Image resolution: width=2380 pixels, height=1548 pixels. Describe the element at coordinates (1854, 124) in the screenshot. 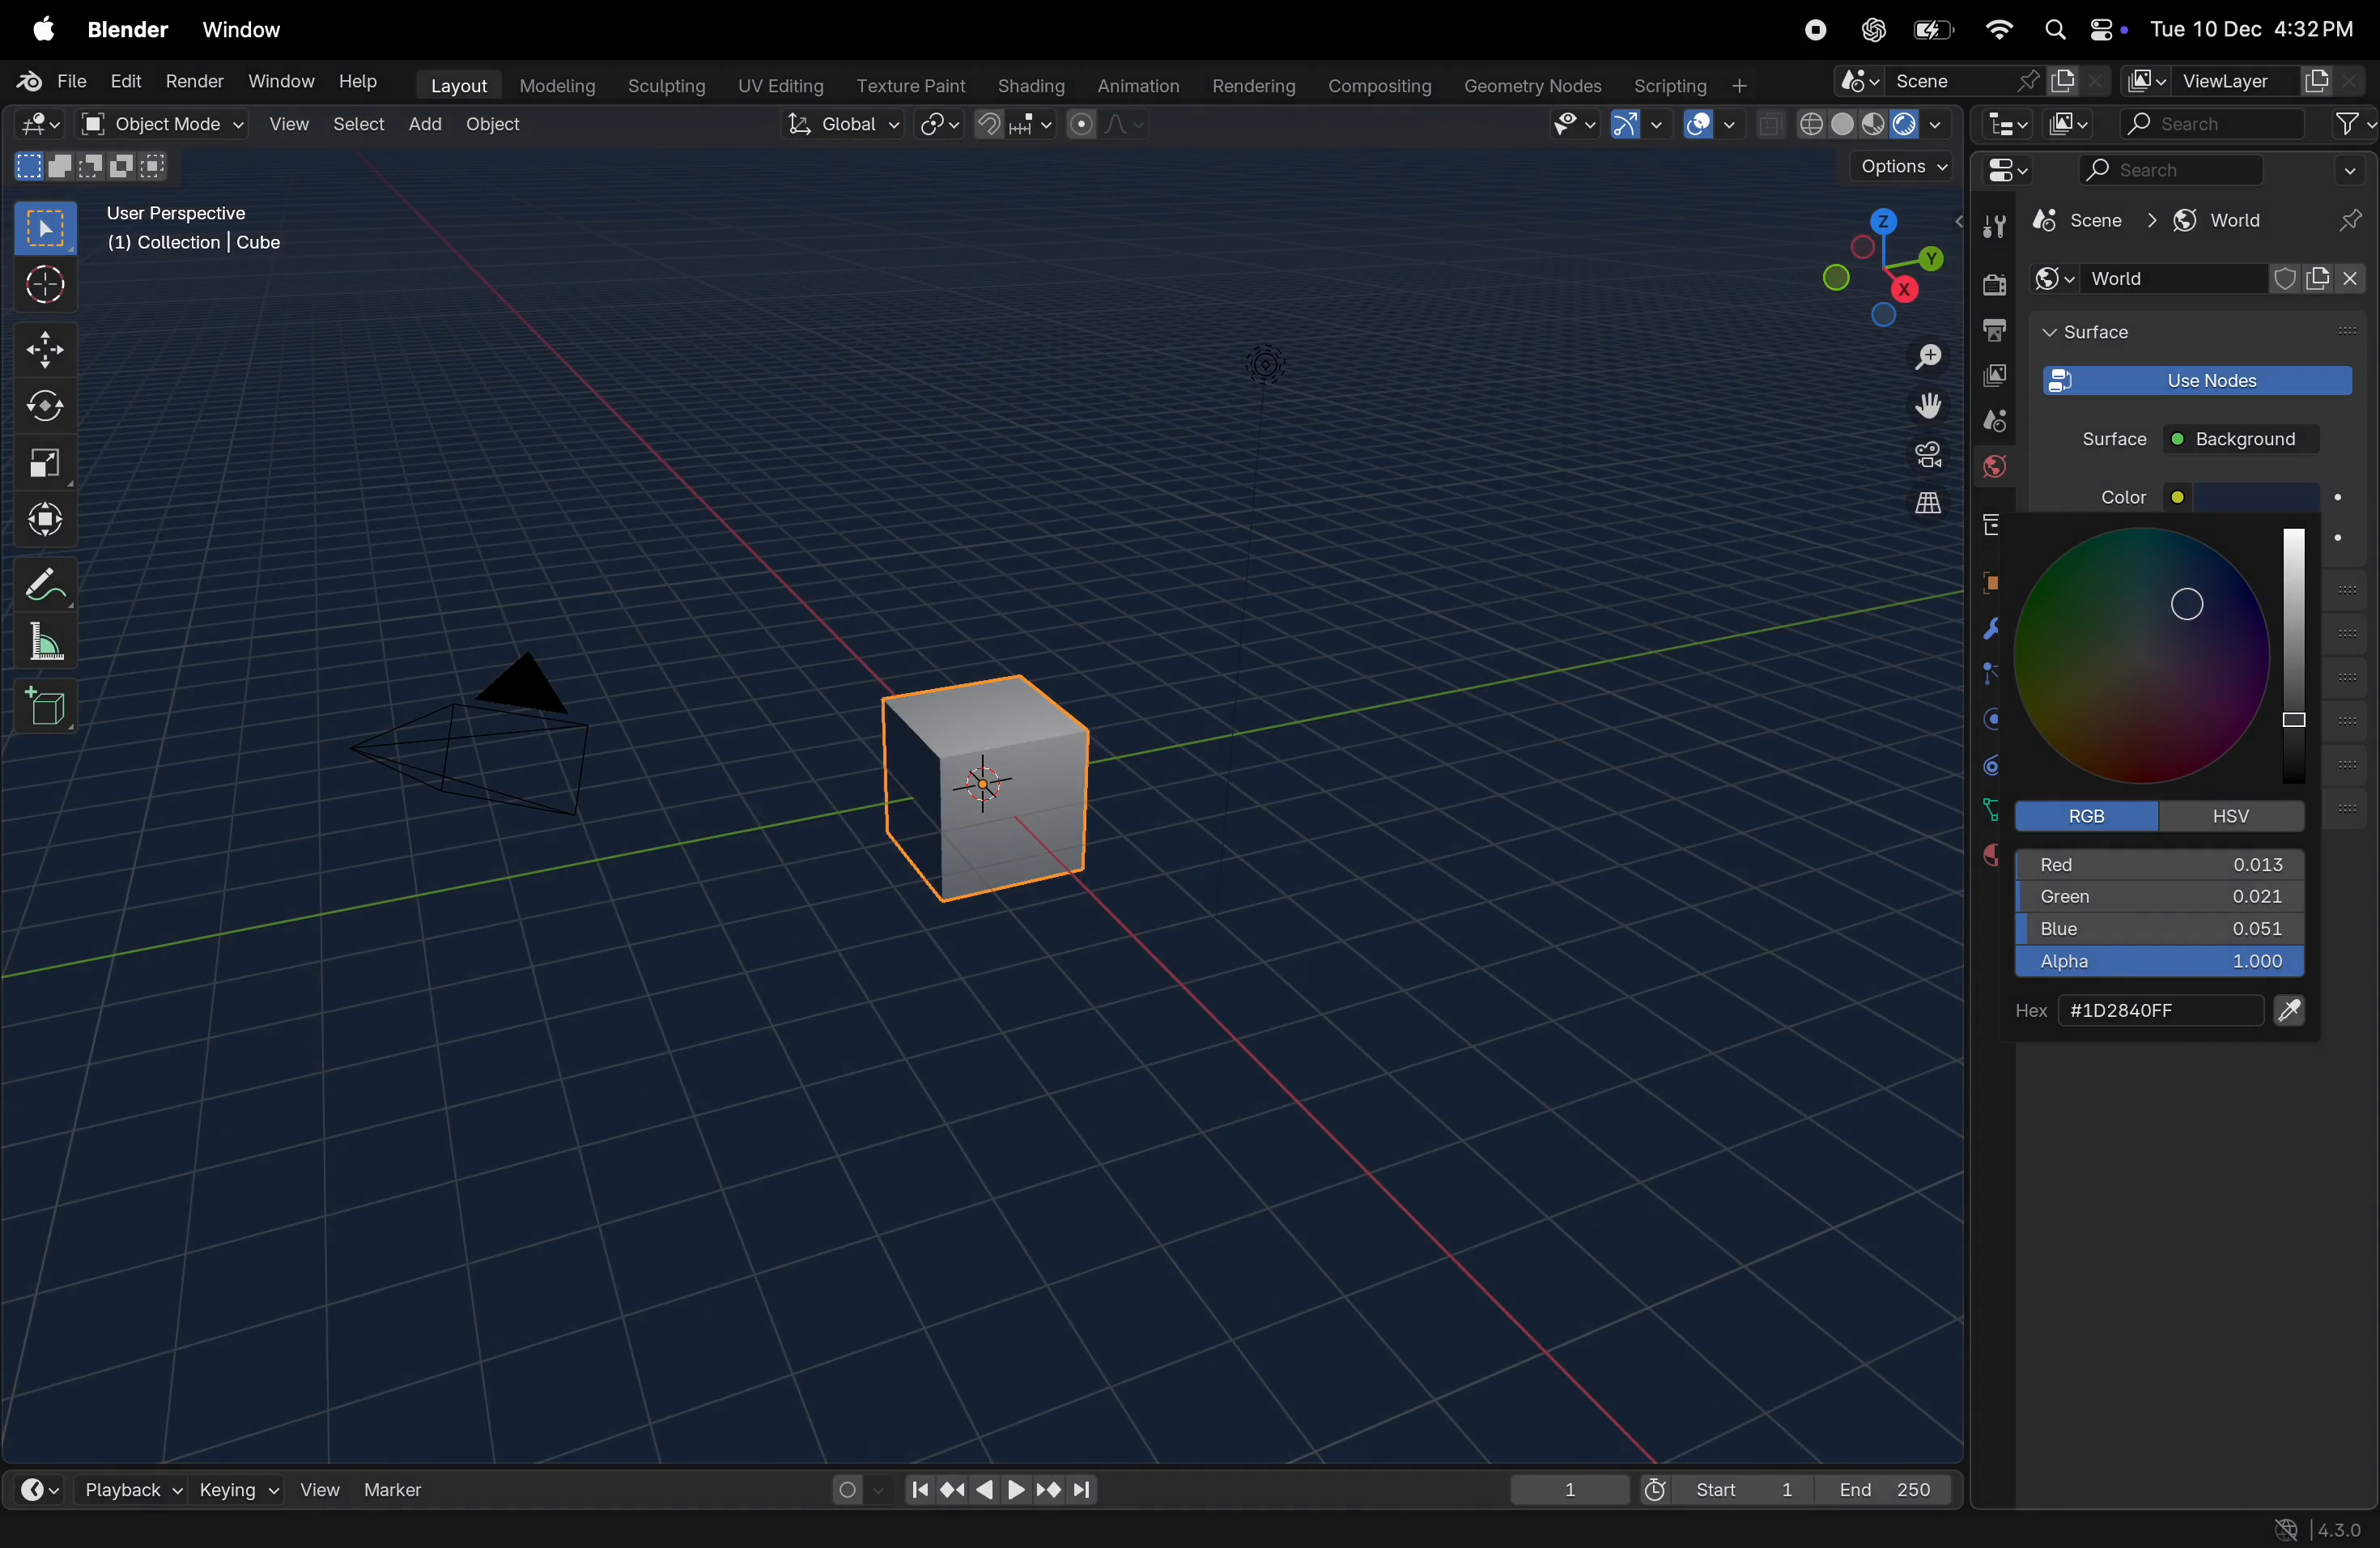

I see `view port shading` at that location.